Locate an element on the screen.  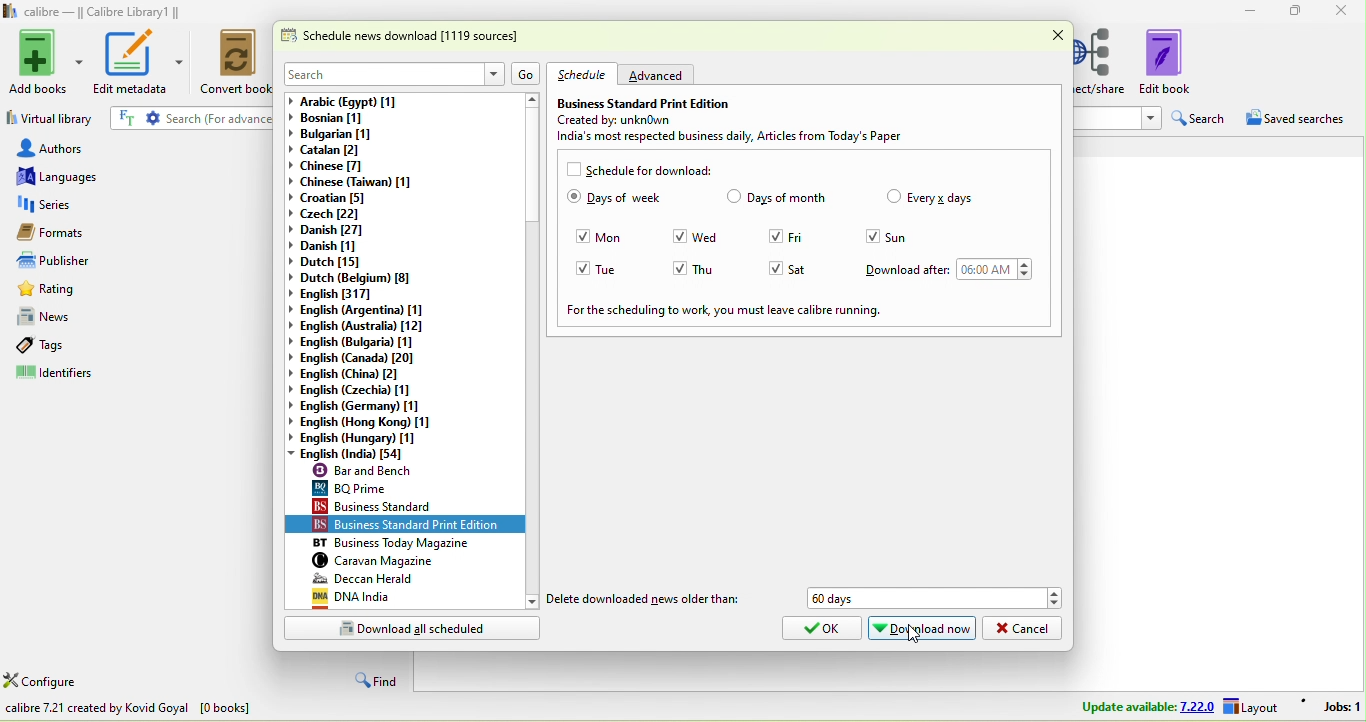
english (china)[2] is located at coordinates (363, 375).